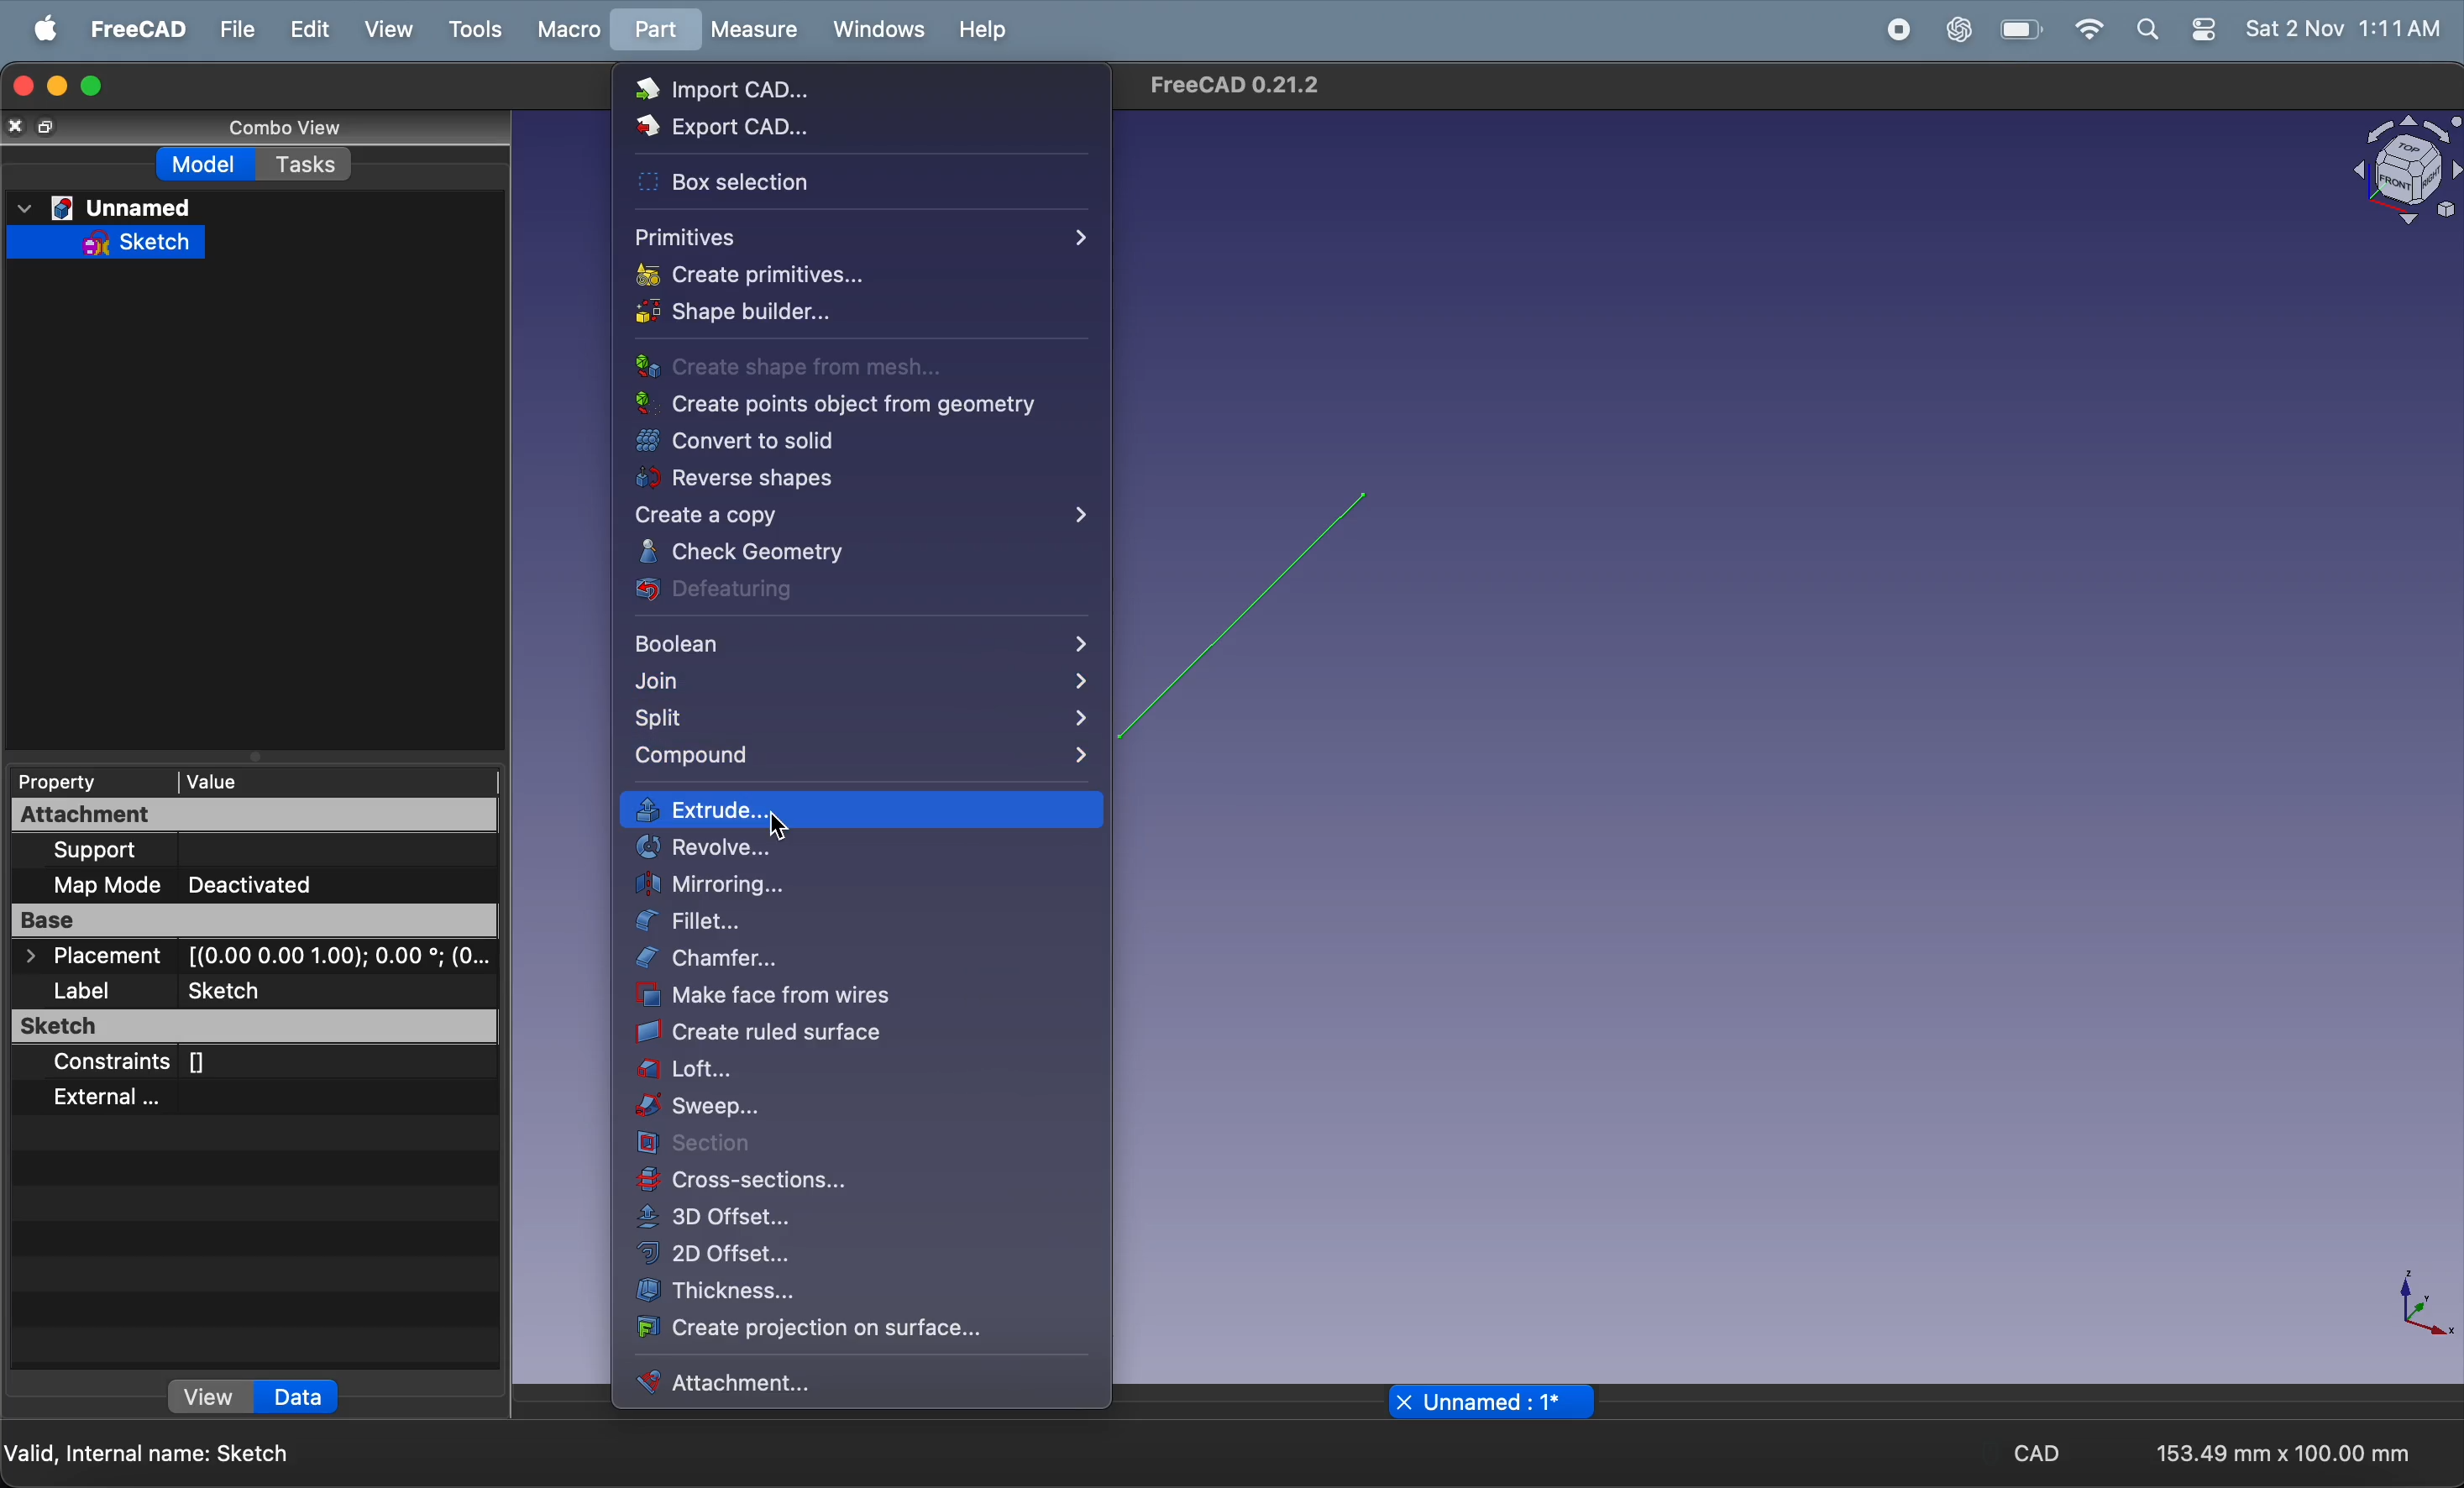 The height and width of the screenshot is (1488, 2464). Describe the element at coordinates (48, 126) in the screenshot. I see `resize` at that location.